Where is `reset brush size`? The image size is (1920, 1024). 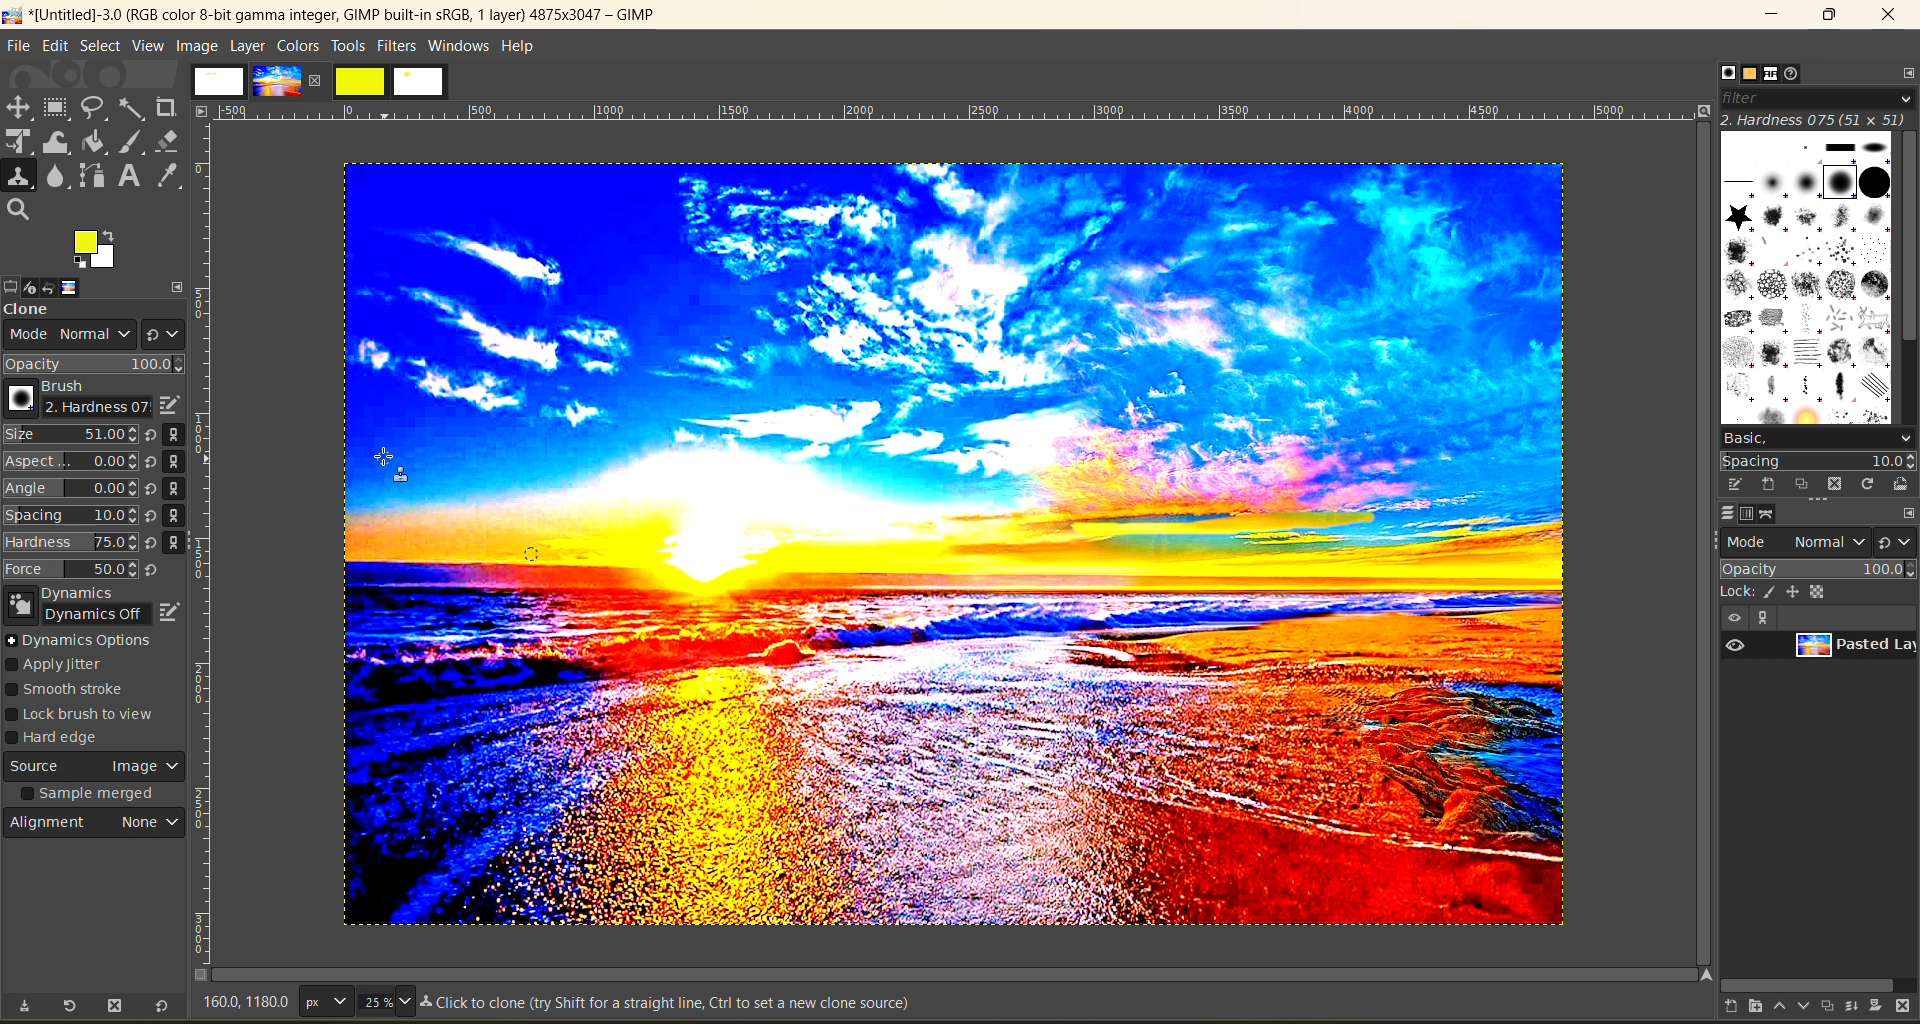
reset brush size is located at coordinates (154, 503).